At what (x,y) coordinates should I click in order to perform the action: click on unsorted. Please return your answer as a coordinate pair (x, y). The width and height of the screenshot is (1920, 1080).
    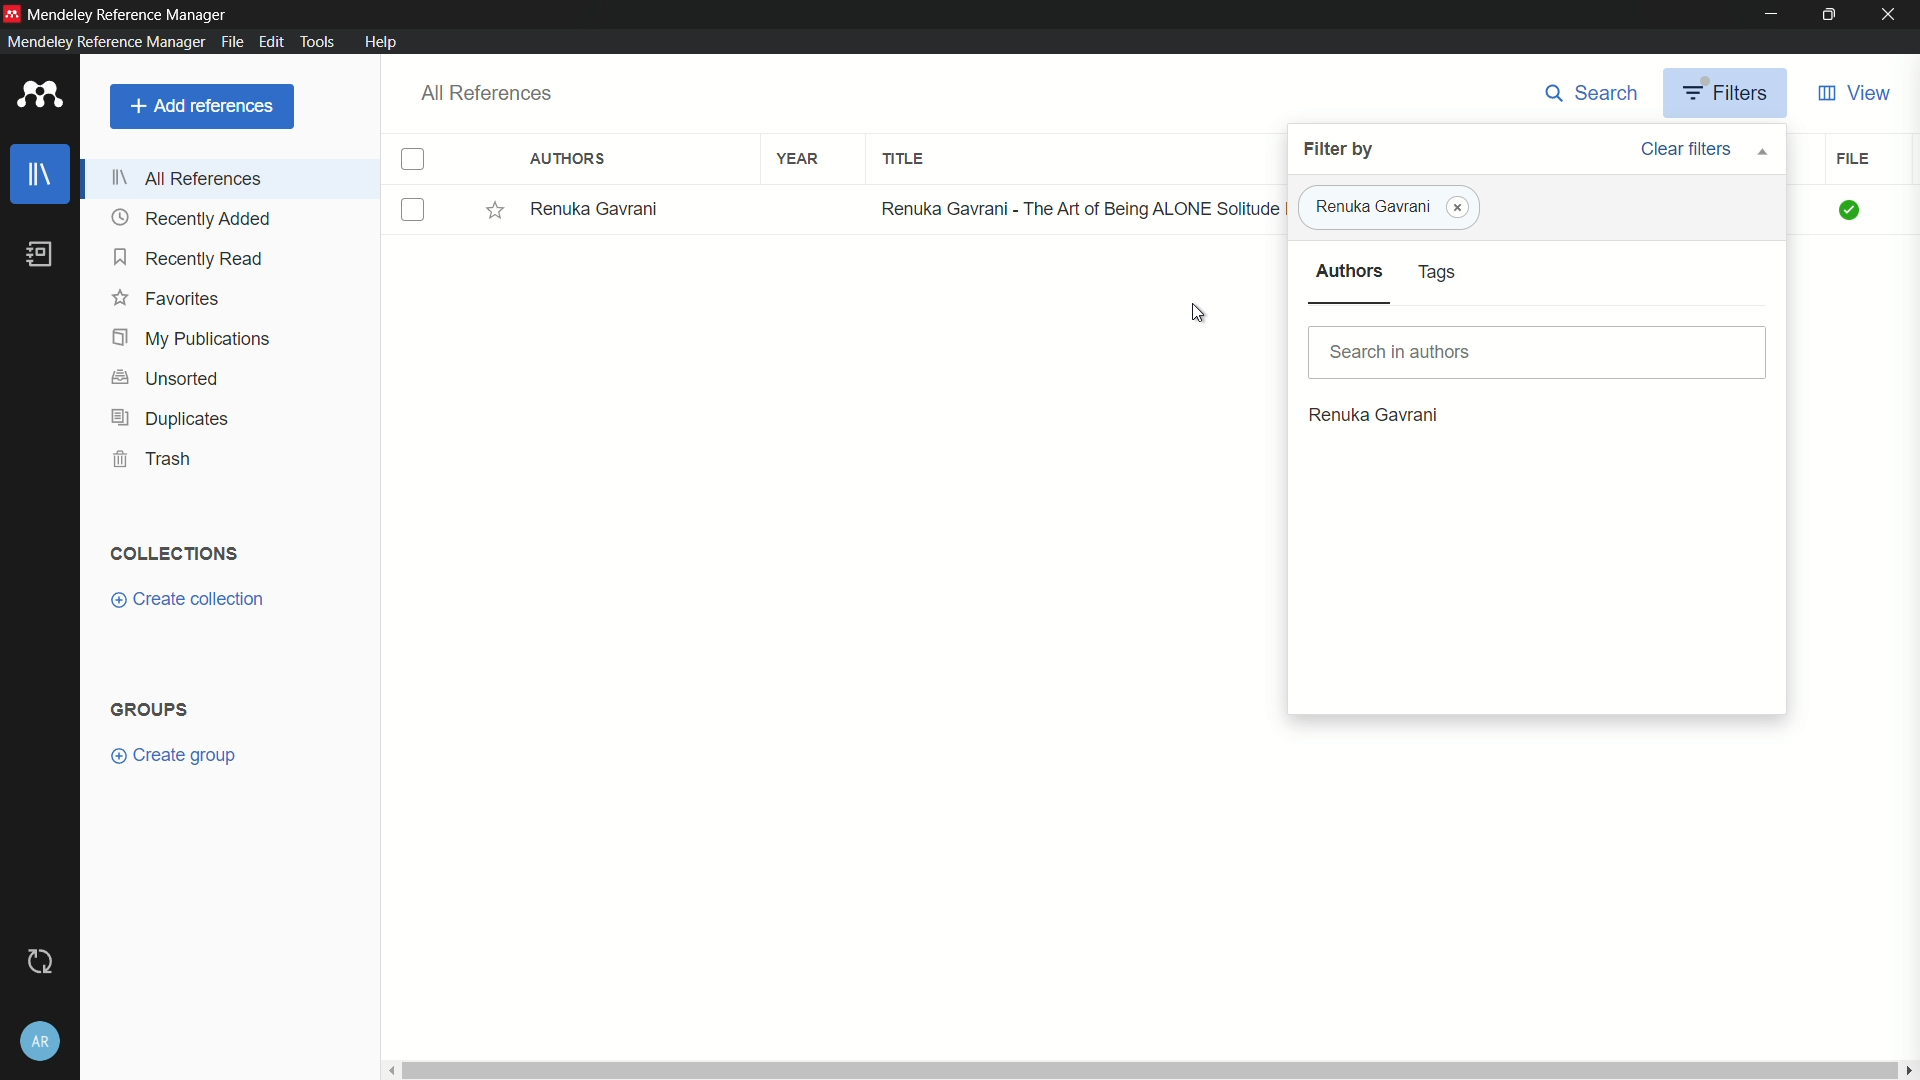
    Looking at the image, I should click on (164, 378).